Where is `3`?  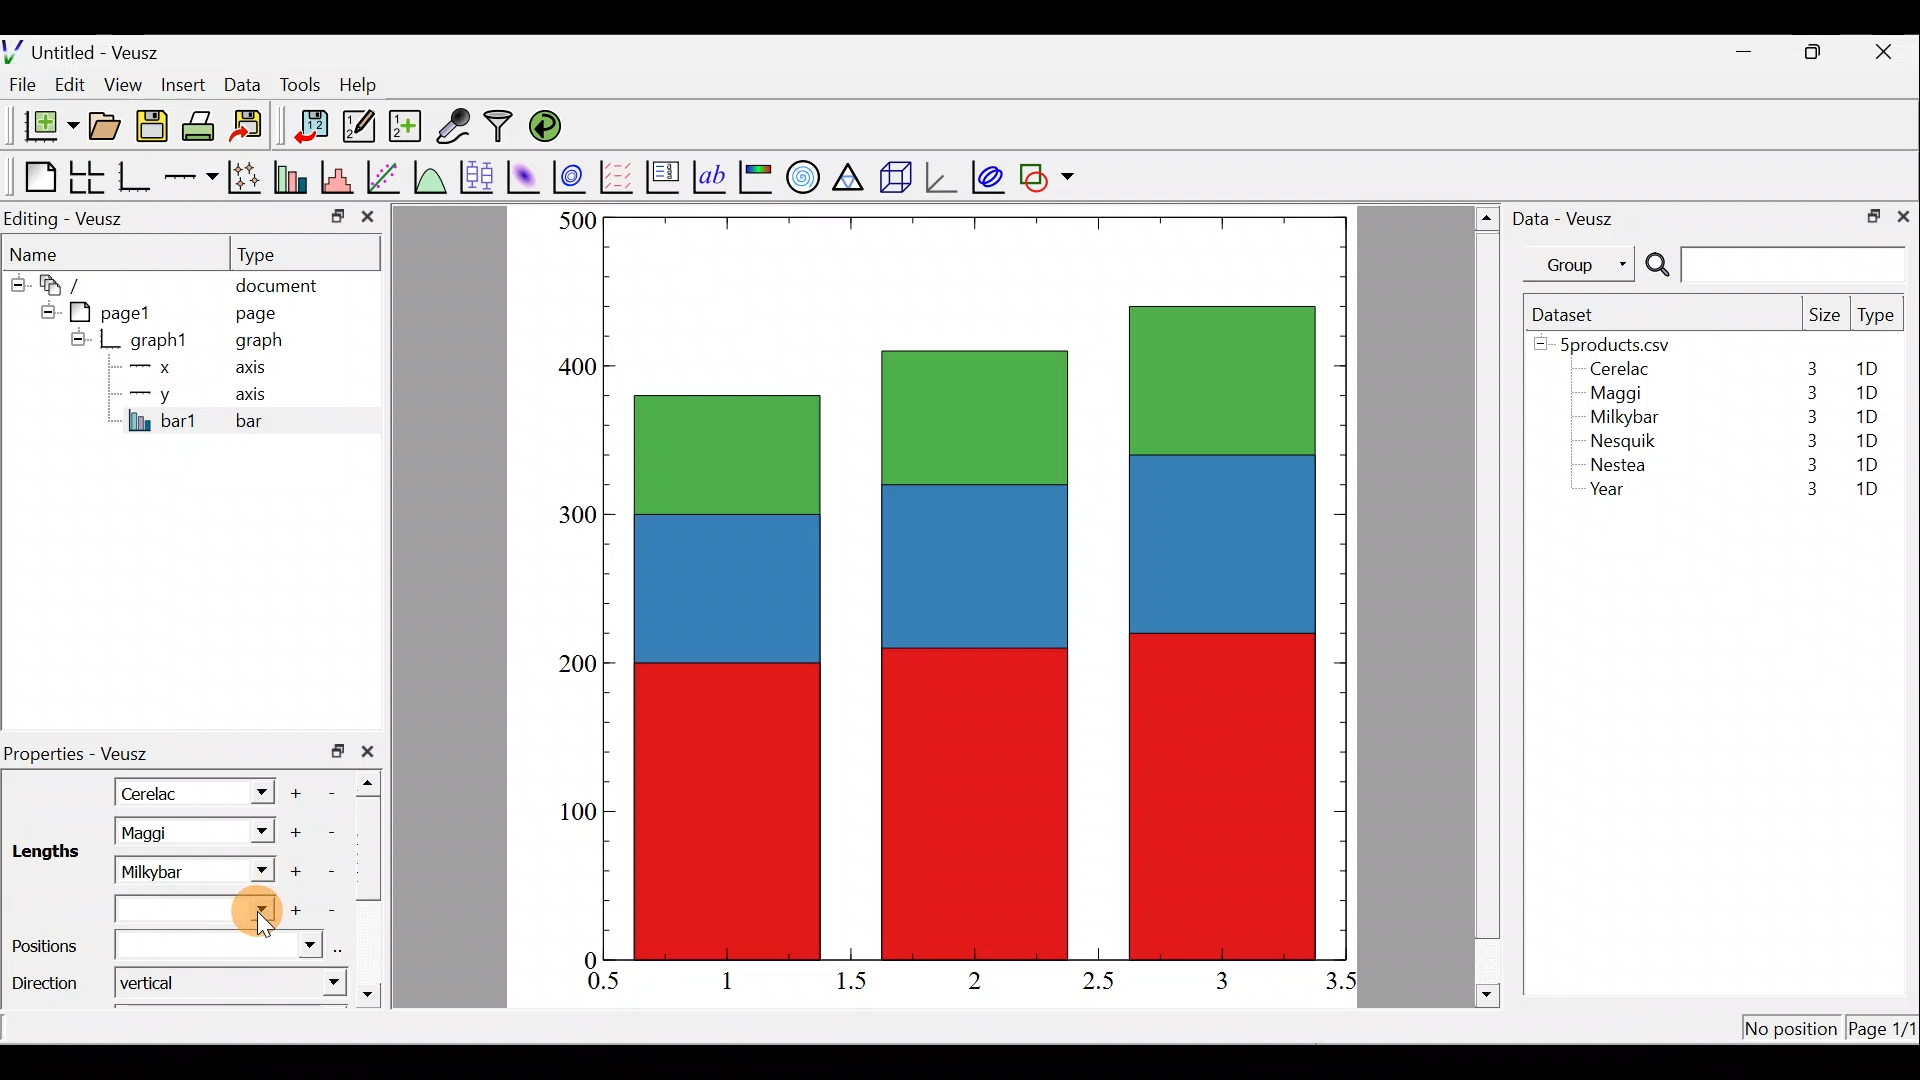 3 is located at coordinates (1808, 417).